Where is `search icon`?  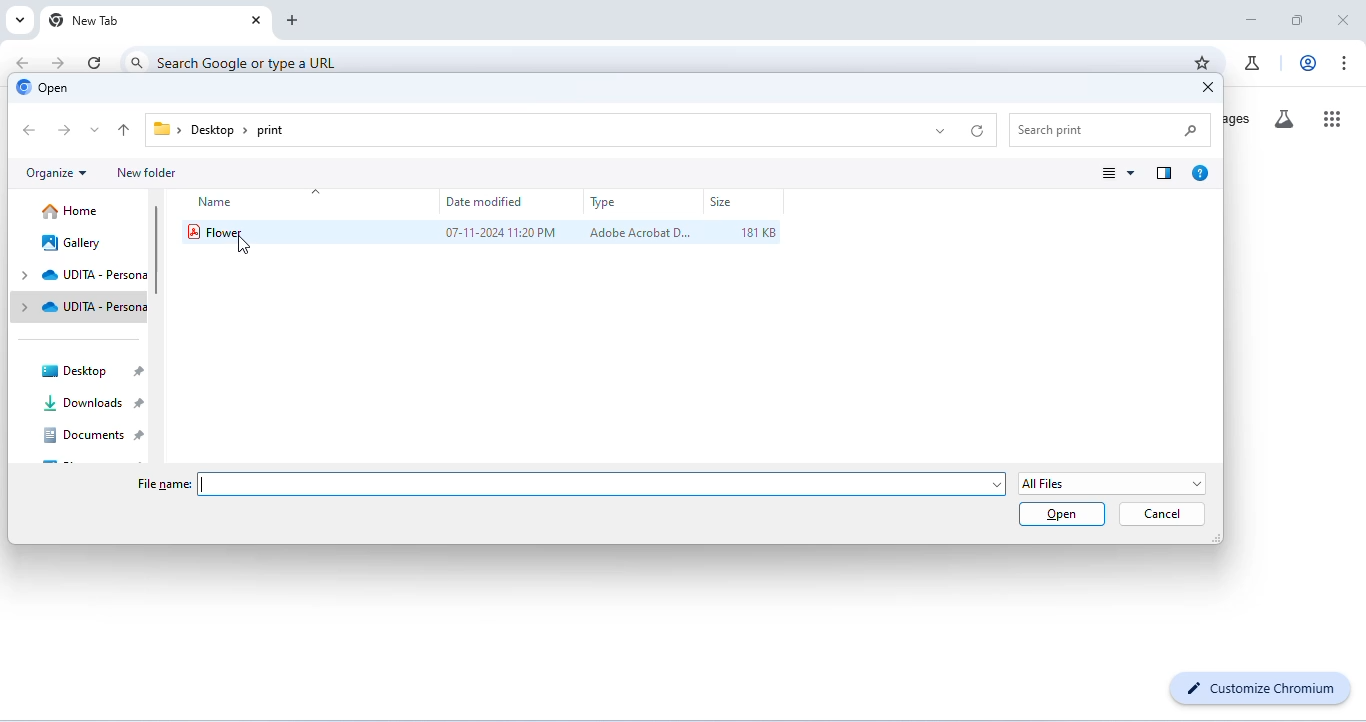
search icon is located at coordinates (137, 59).